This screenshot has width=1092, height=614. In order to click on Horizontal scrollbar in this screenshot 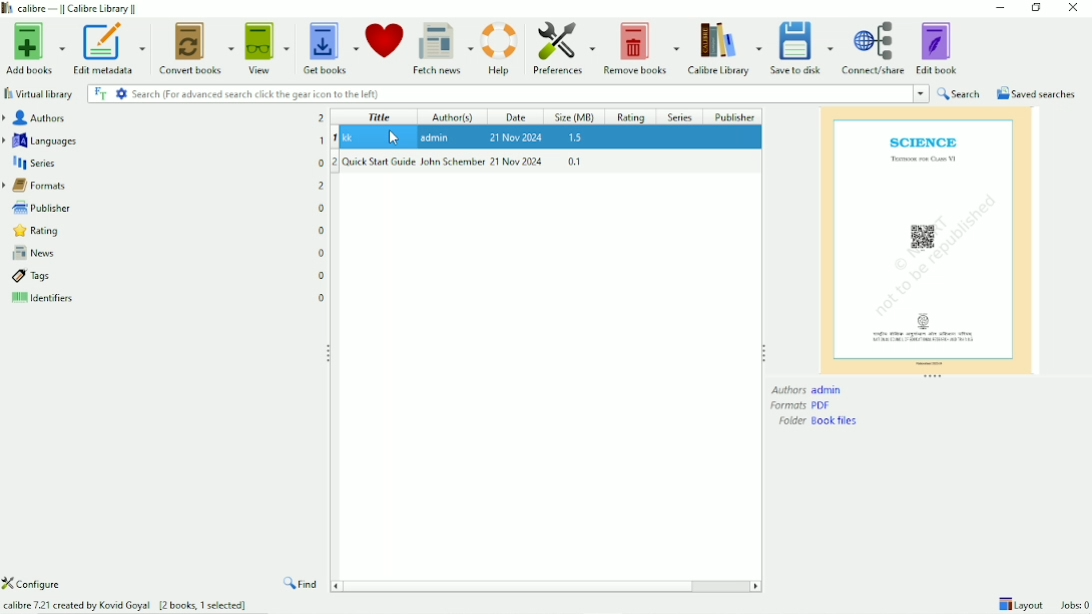, I will do `click(547, 587)`.